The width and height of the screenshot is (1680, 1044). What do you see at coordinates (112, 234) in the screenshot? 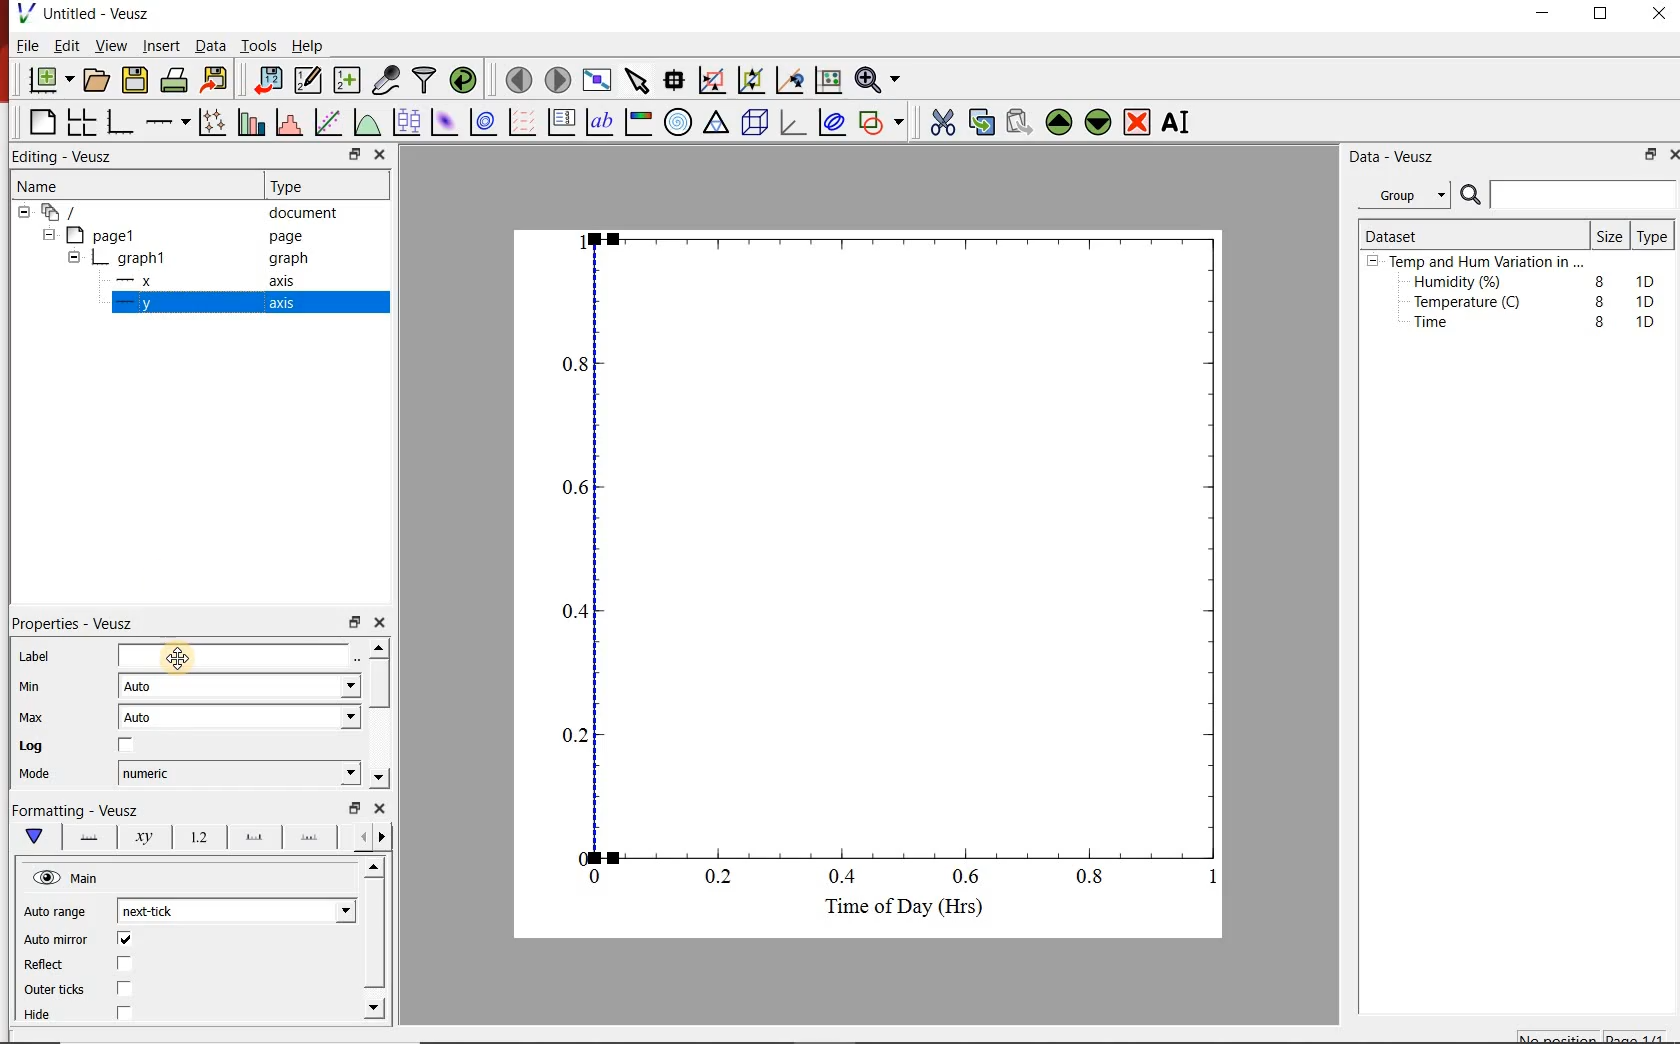
I see `page1` at bounding box center [112, 234].